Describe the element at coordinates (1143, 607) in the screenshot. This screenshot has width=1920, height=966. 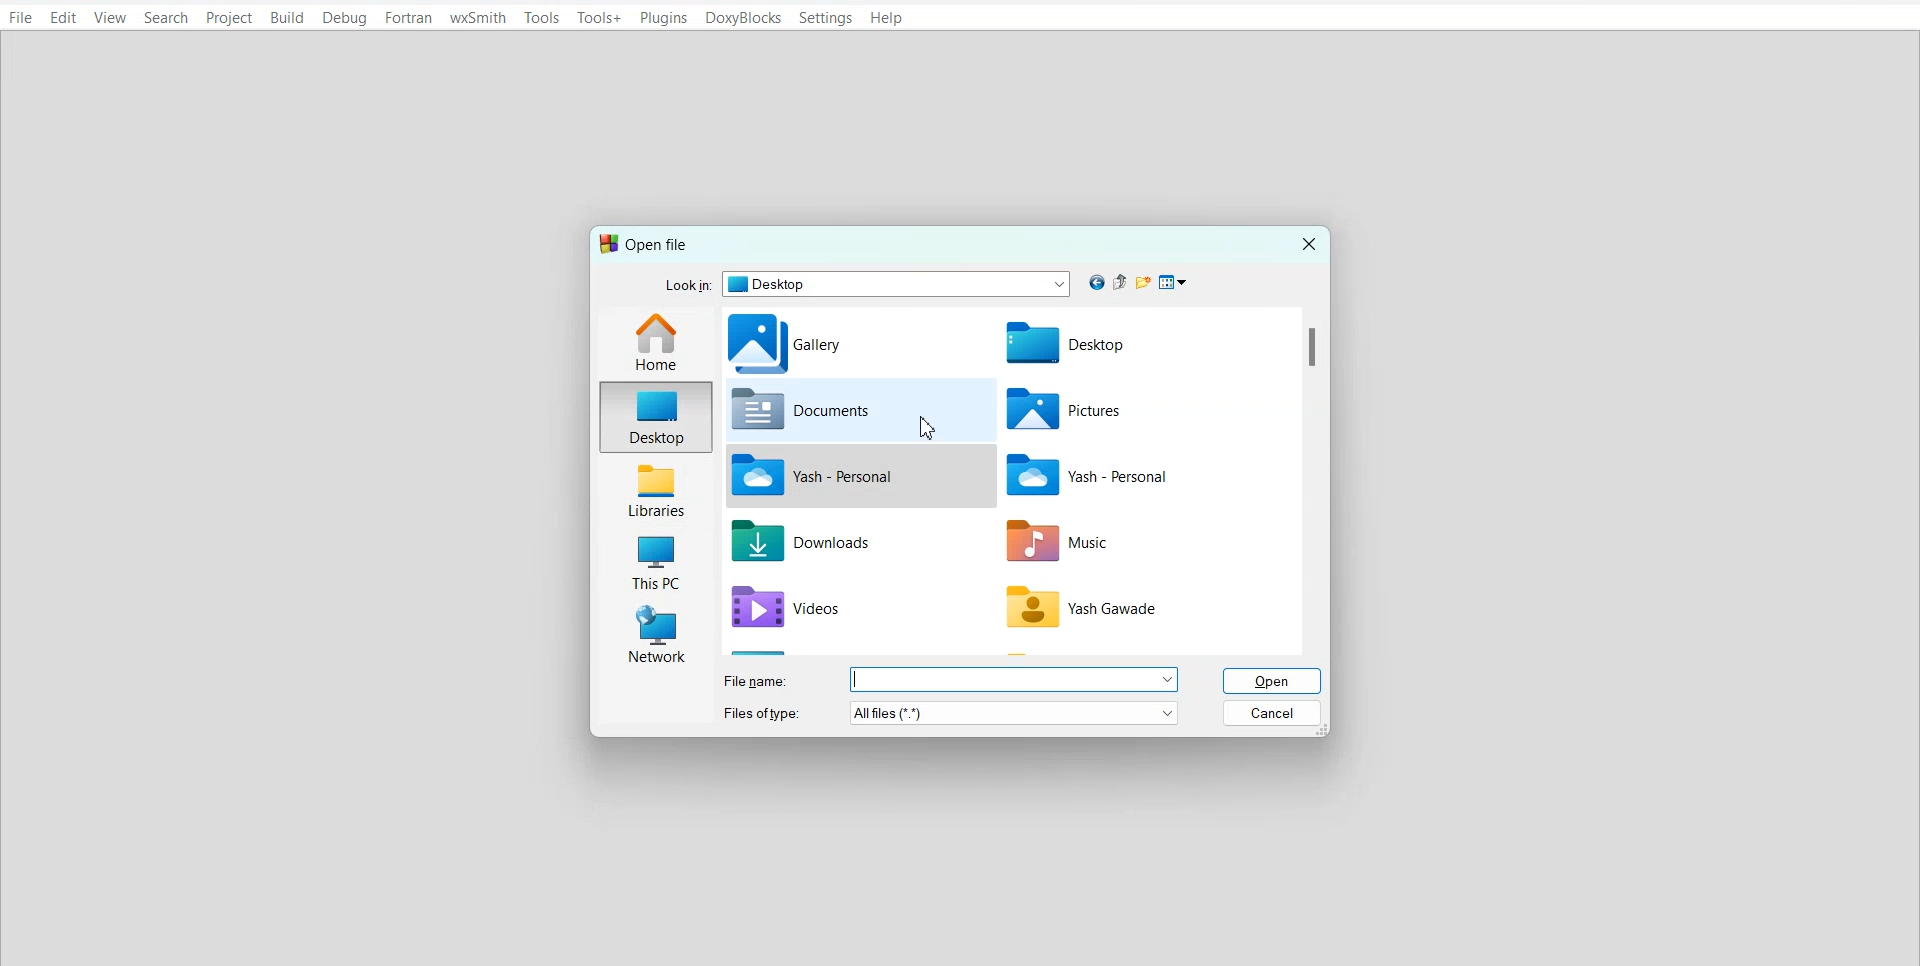
I see `Yash file` at that location.